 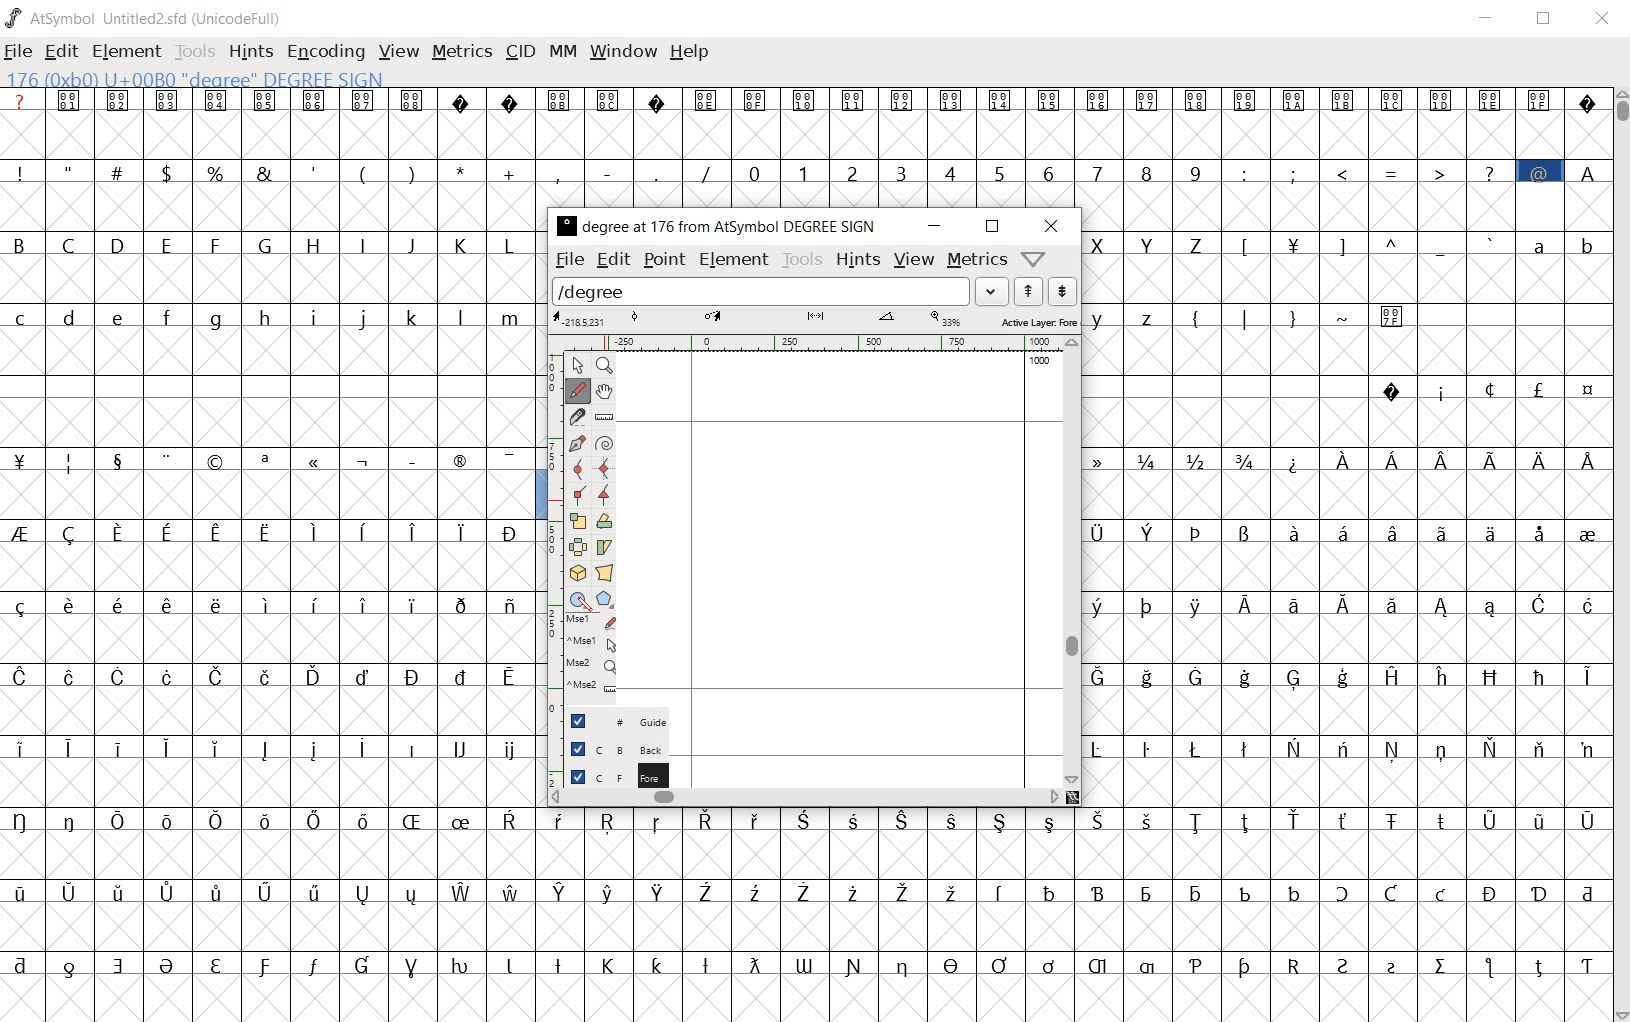 I want to click on edit, so click(x=616, y=261).